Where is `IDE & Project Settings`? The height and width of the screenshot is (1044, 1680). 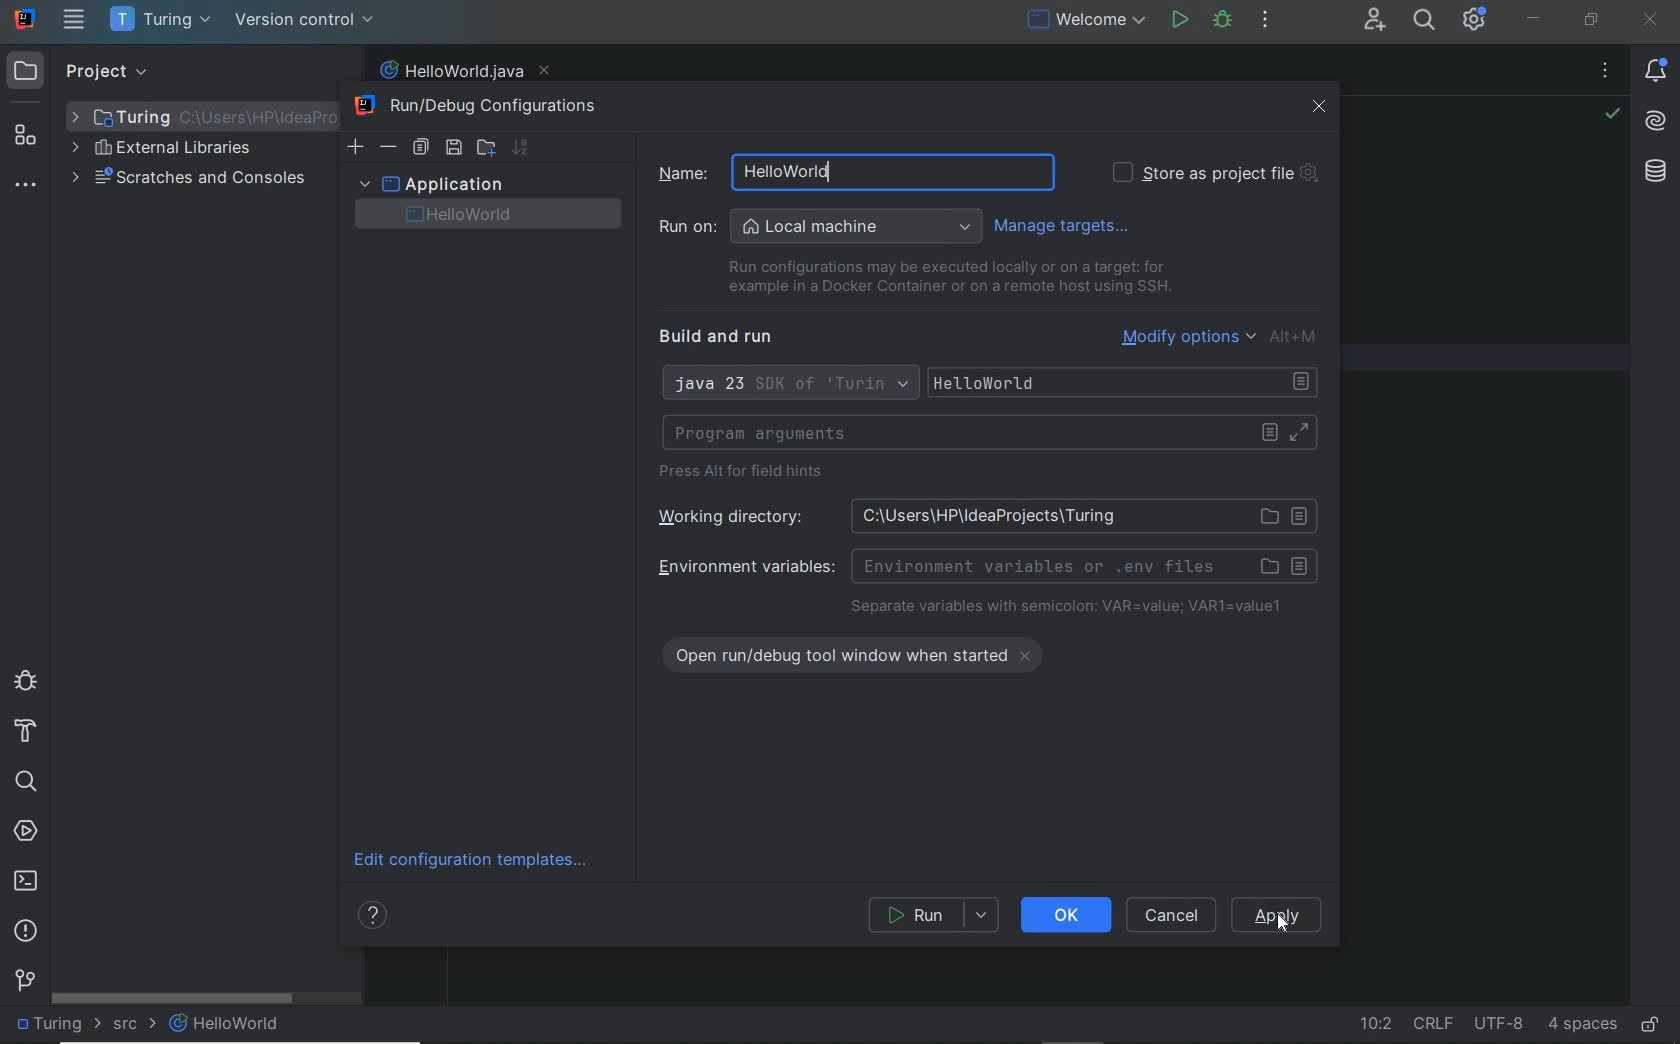
IDE & Project Settings is located at coordinates (1474, 19).